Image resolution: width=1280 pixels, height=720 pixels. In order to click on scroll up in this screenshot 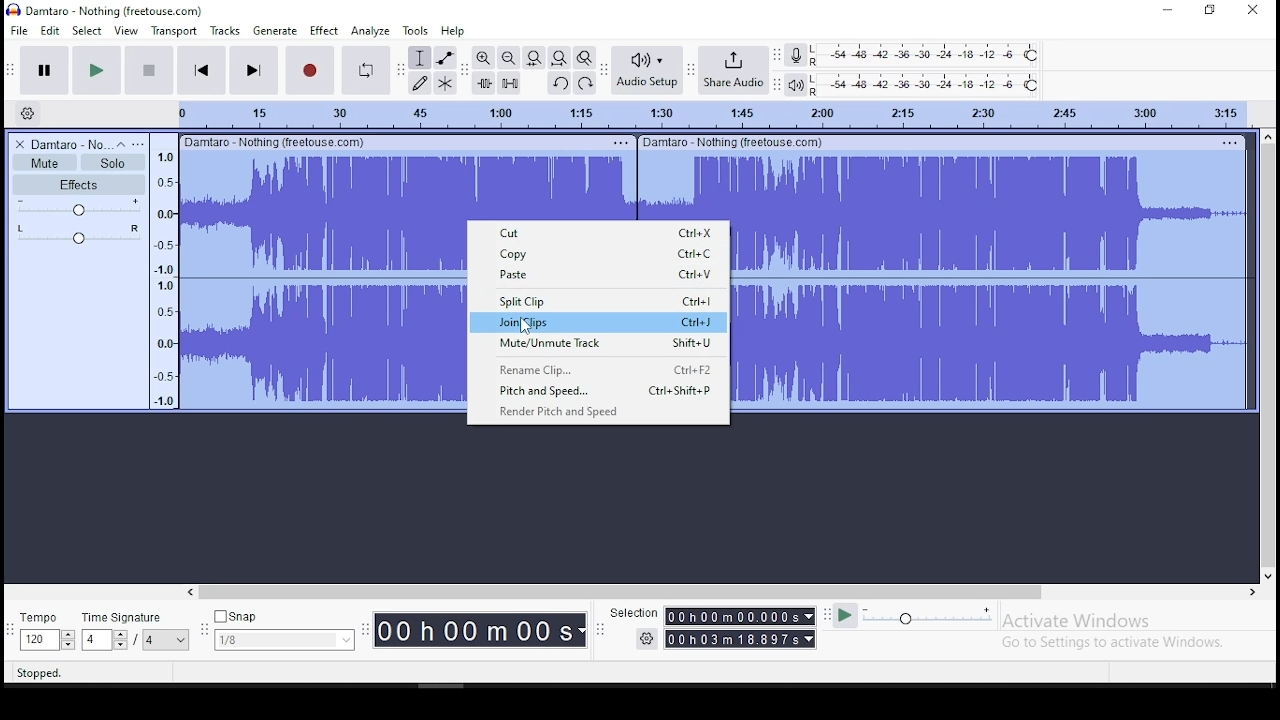, I will do `click(1270, 135)`.